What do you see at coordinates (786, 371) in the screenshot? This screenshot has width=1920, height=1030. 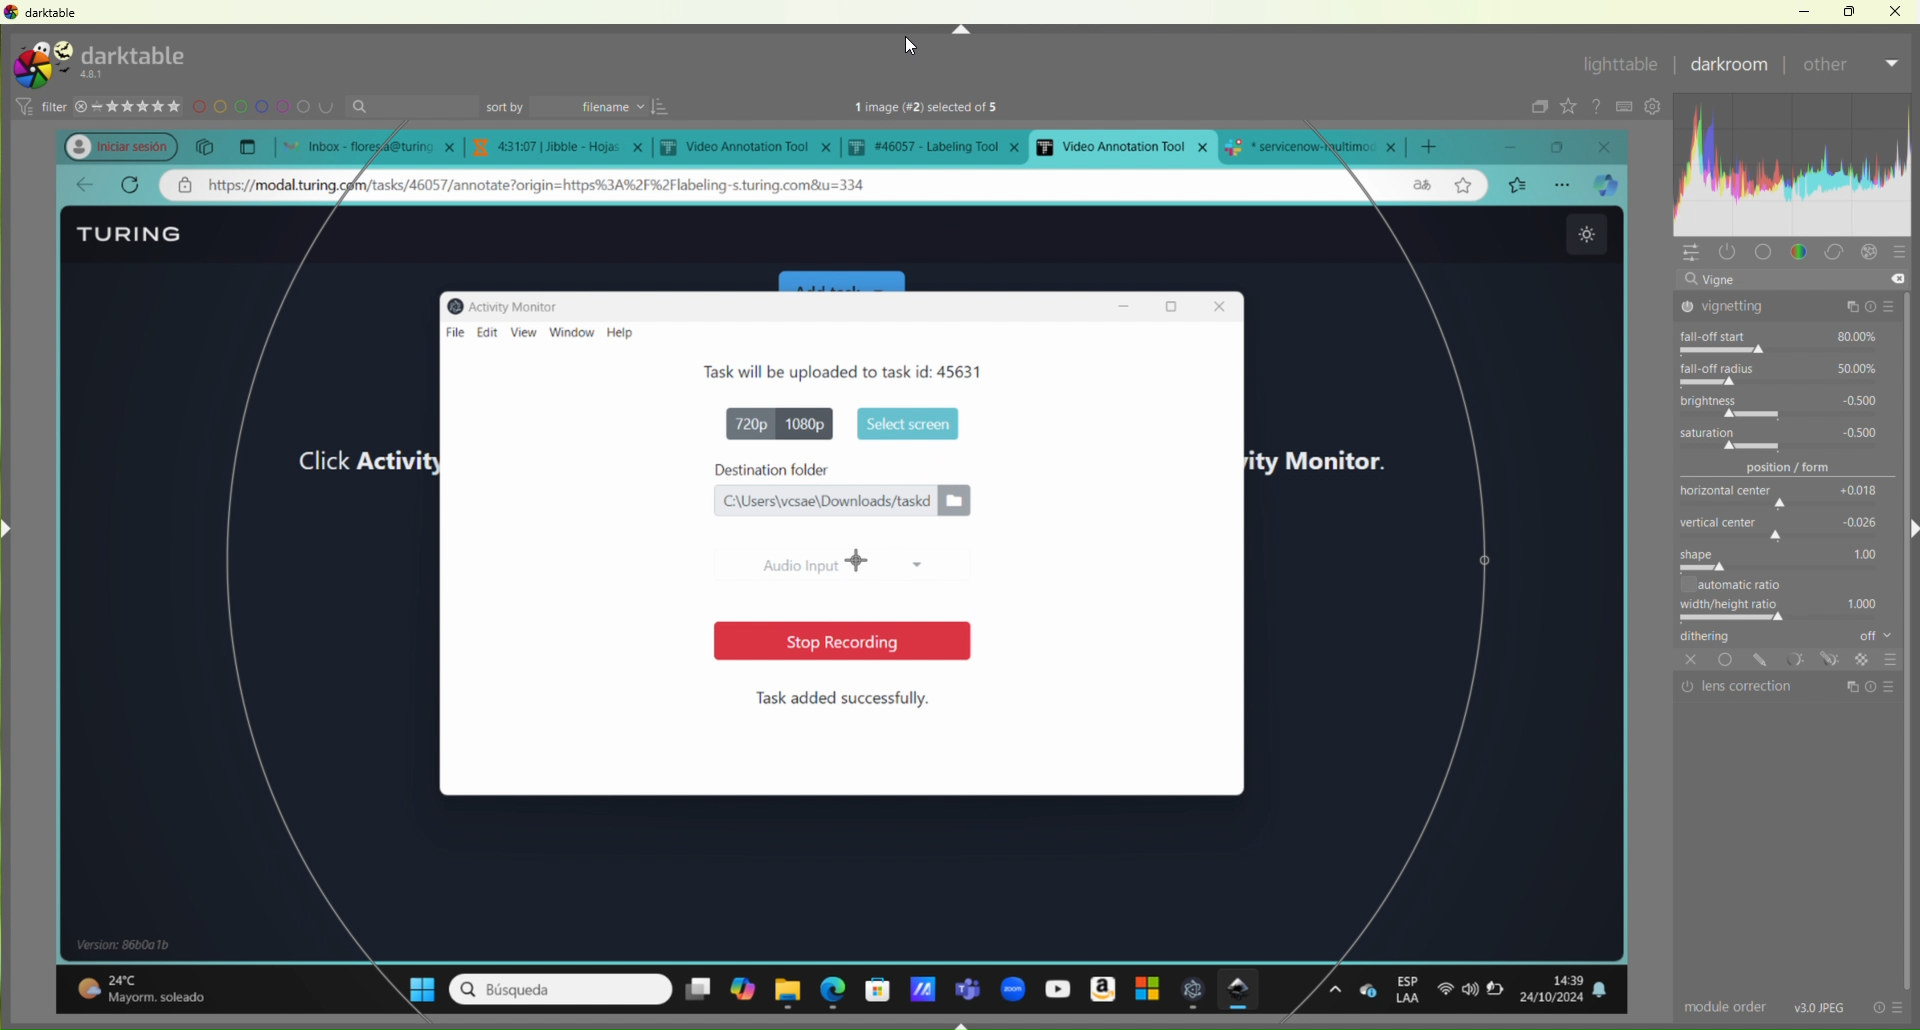 I see `Task details` at bounding box center [786, 371].